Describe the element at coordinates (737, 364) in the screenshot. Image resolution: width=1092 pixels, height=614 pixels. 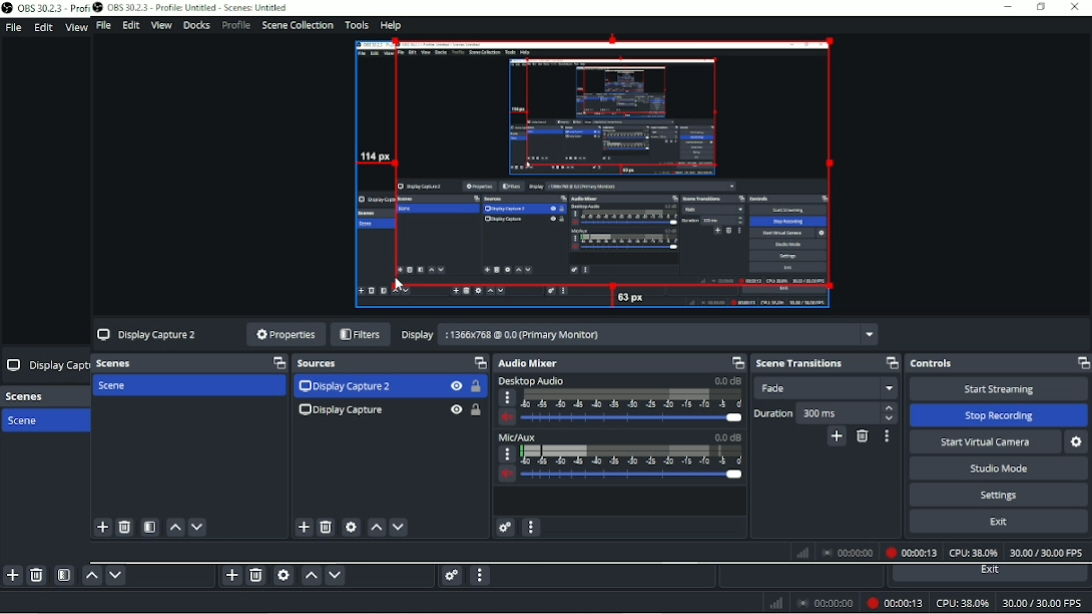
I see `maximize` at that location.